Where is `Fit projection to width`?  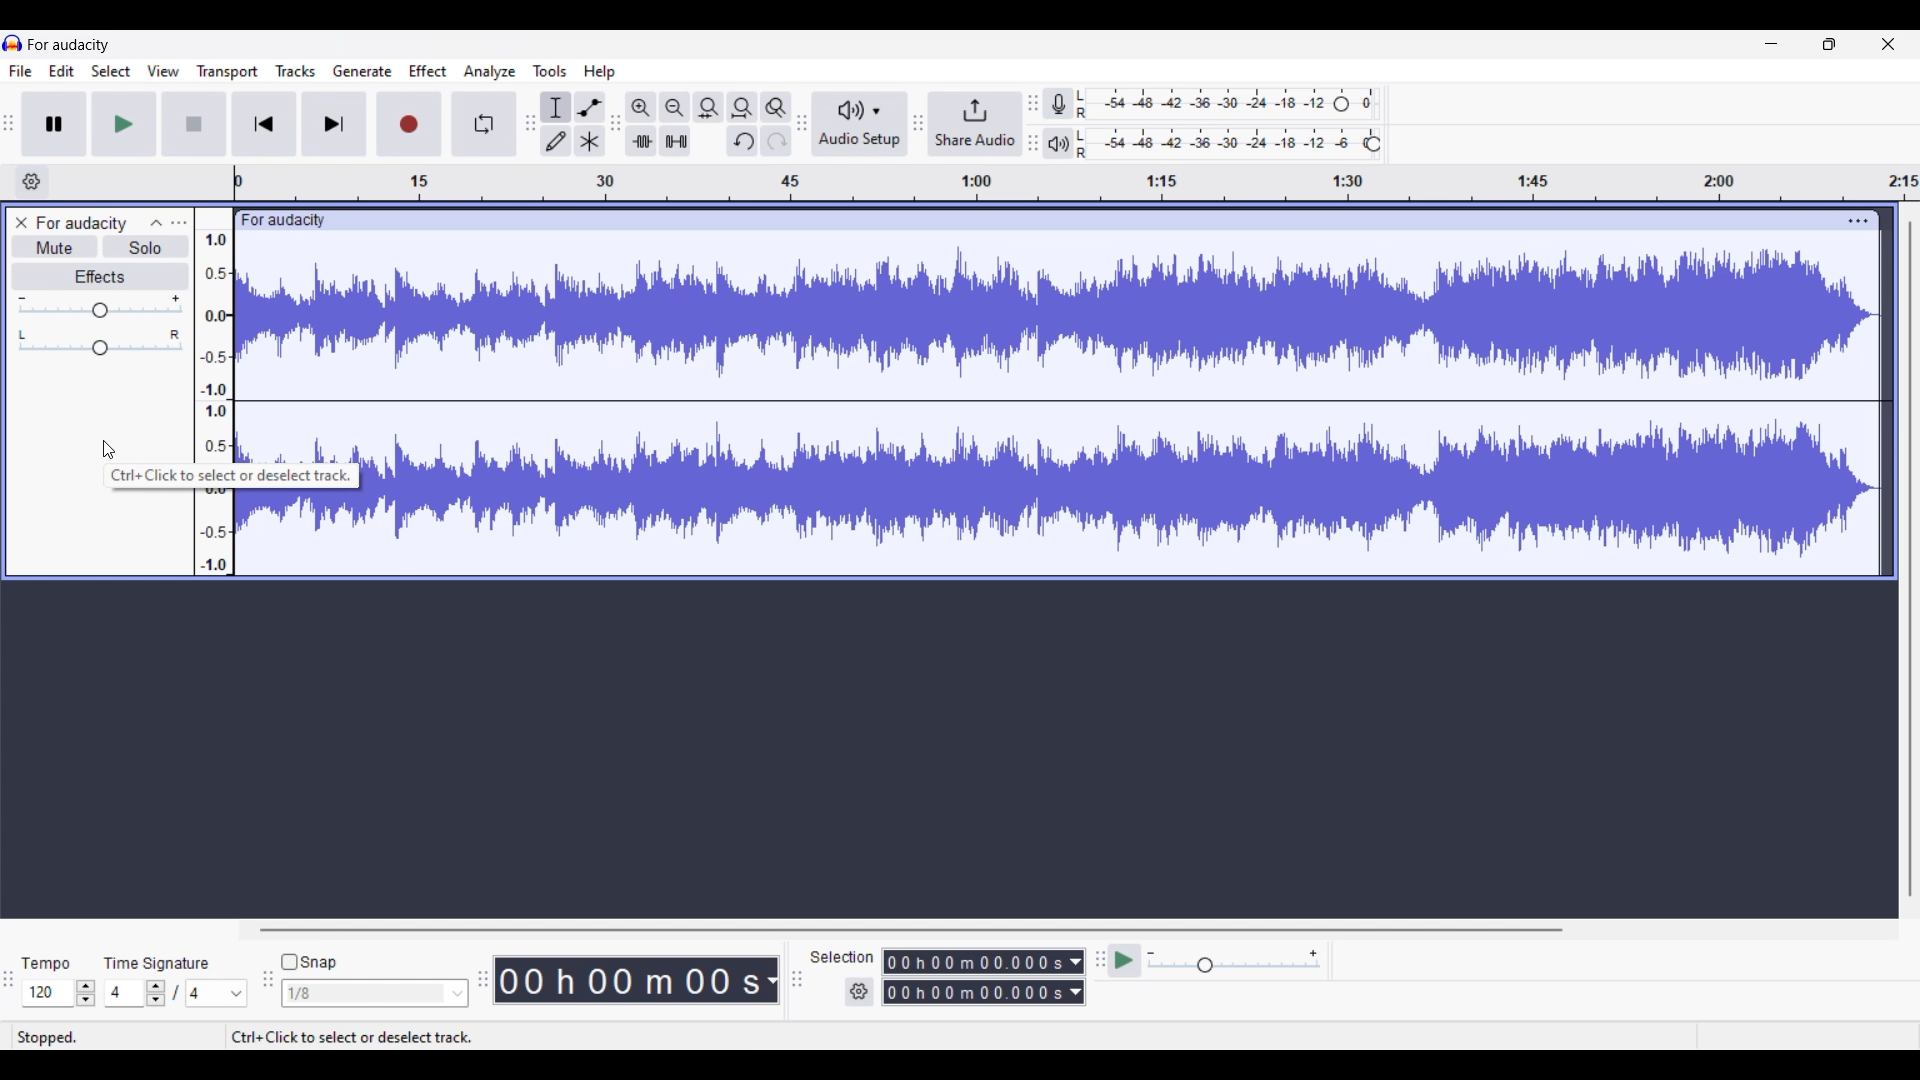
Fit projection to width is located at coordinates (743, 108).